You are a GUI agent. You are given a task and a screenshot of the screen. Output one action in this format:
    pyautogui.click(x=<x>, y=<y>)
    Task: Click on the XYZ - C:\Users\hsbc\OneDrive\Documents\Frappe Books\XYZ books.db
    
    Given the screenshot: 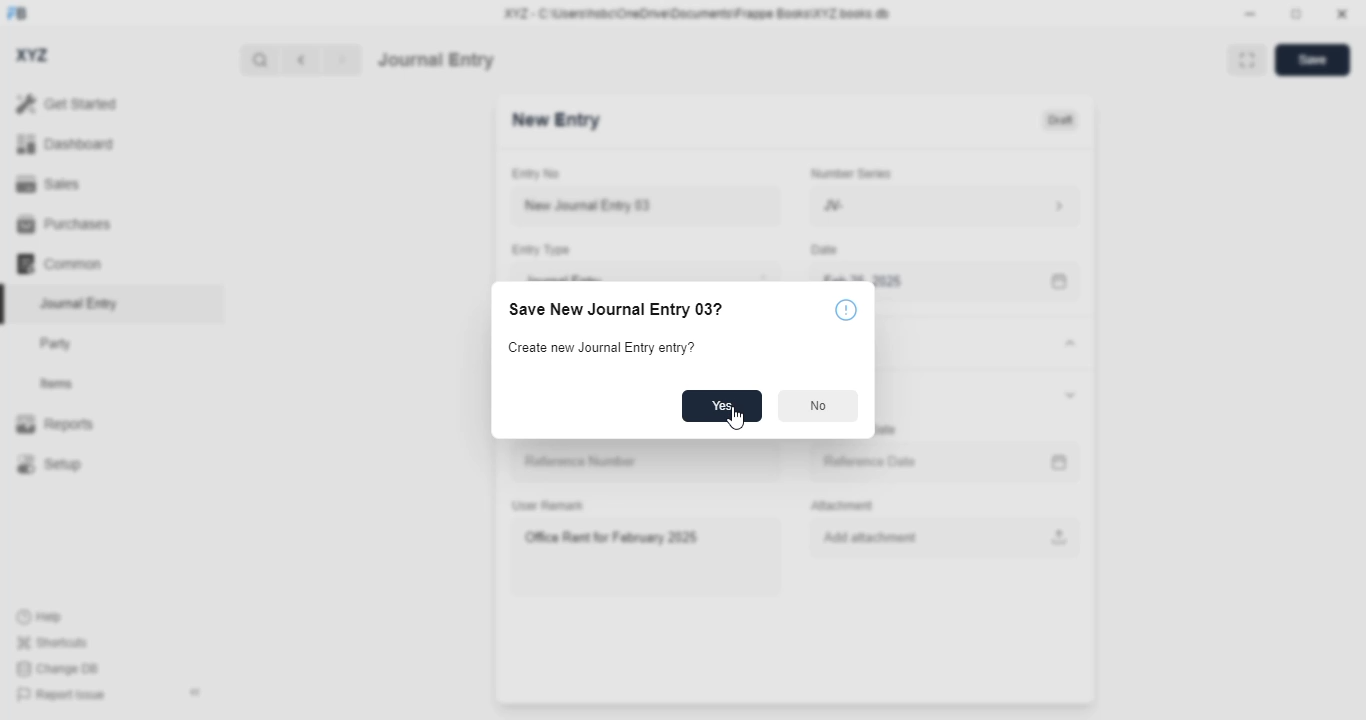 What is the action you would take?
    pyautogui.click(x=697, y=13)
    